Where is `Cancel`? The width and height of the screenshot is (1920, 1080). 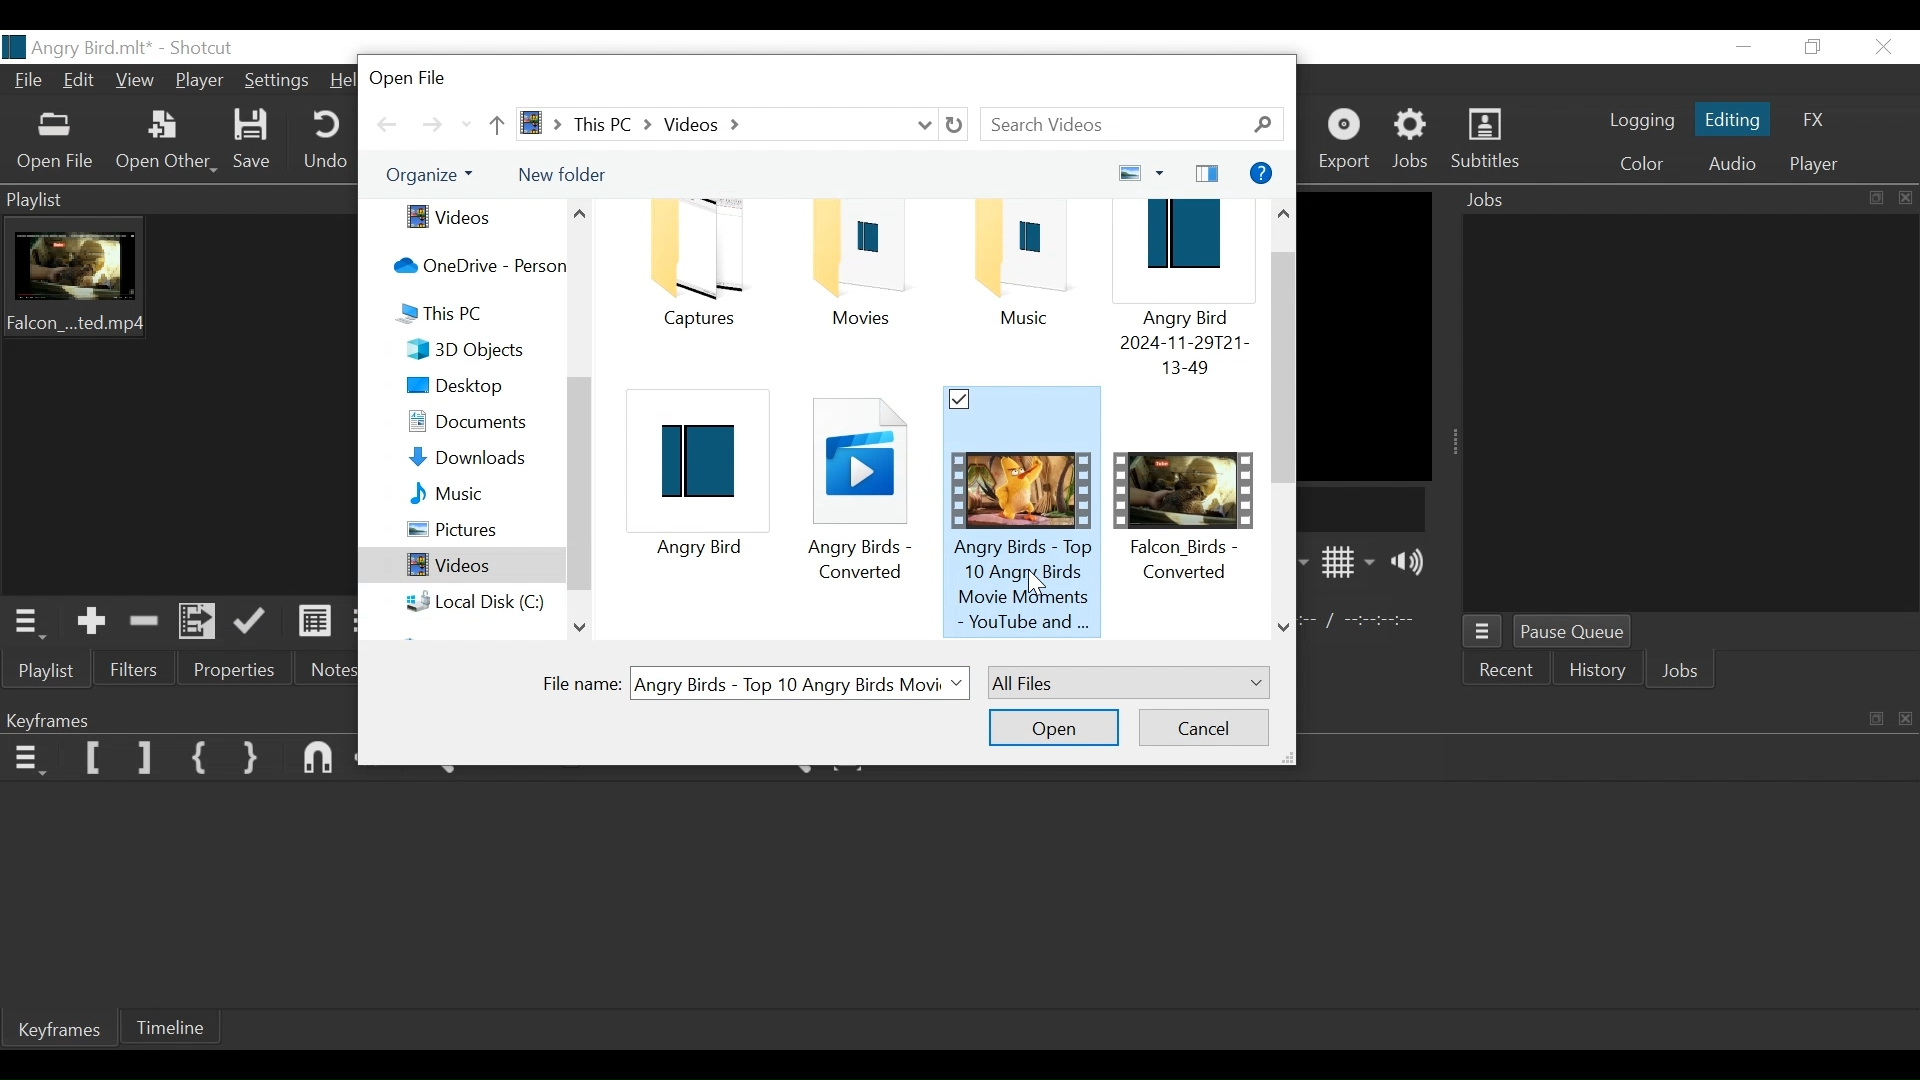 Cancel is located at coordinates (1203, 731).